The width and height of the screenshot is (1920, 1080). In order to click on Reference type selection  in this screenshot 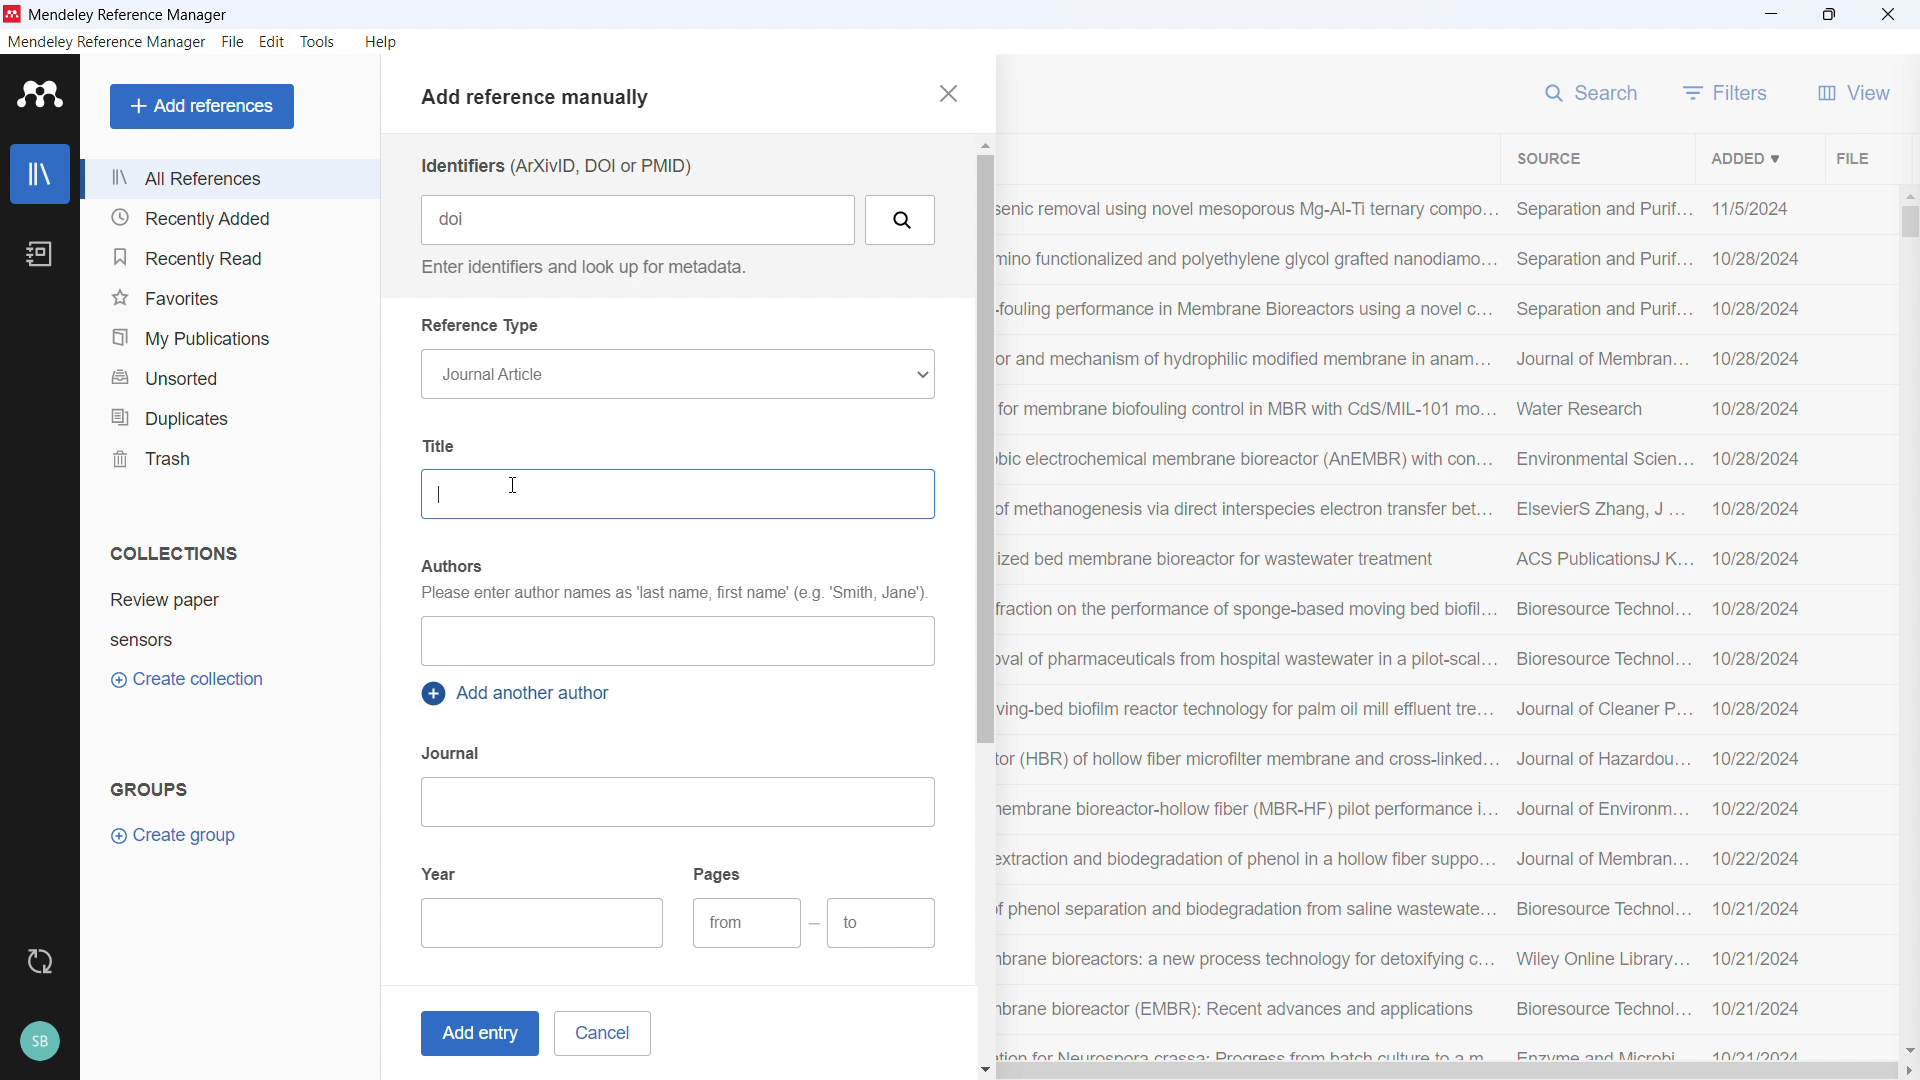, I will do `click(676, 374)`.